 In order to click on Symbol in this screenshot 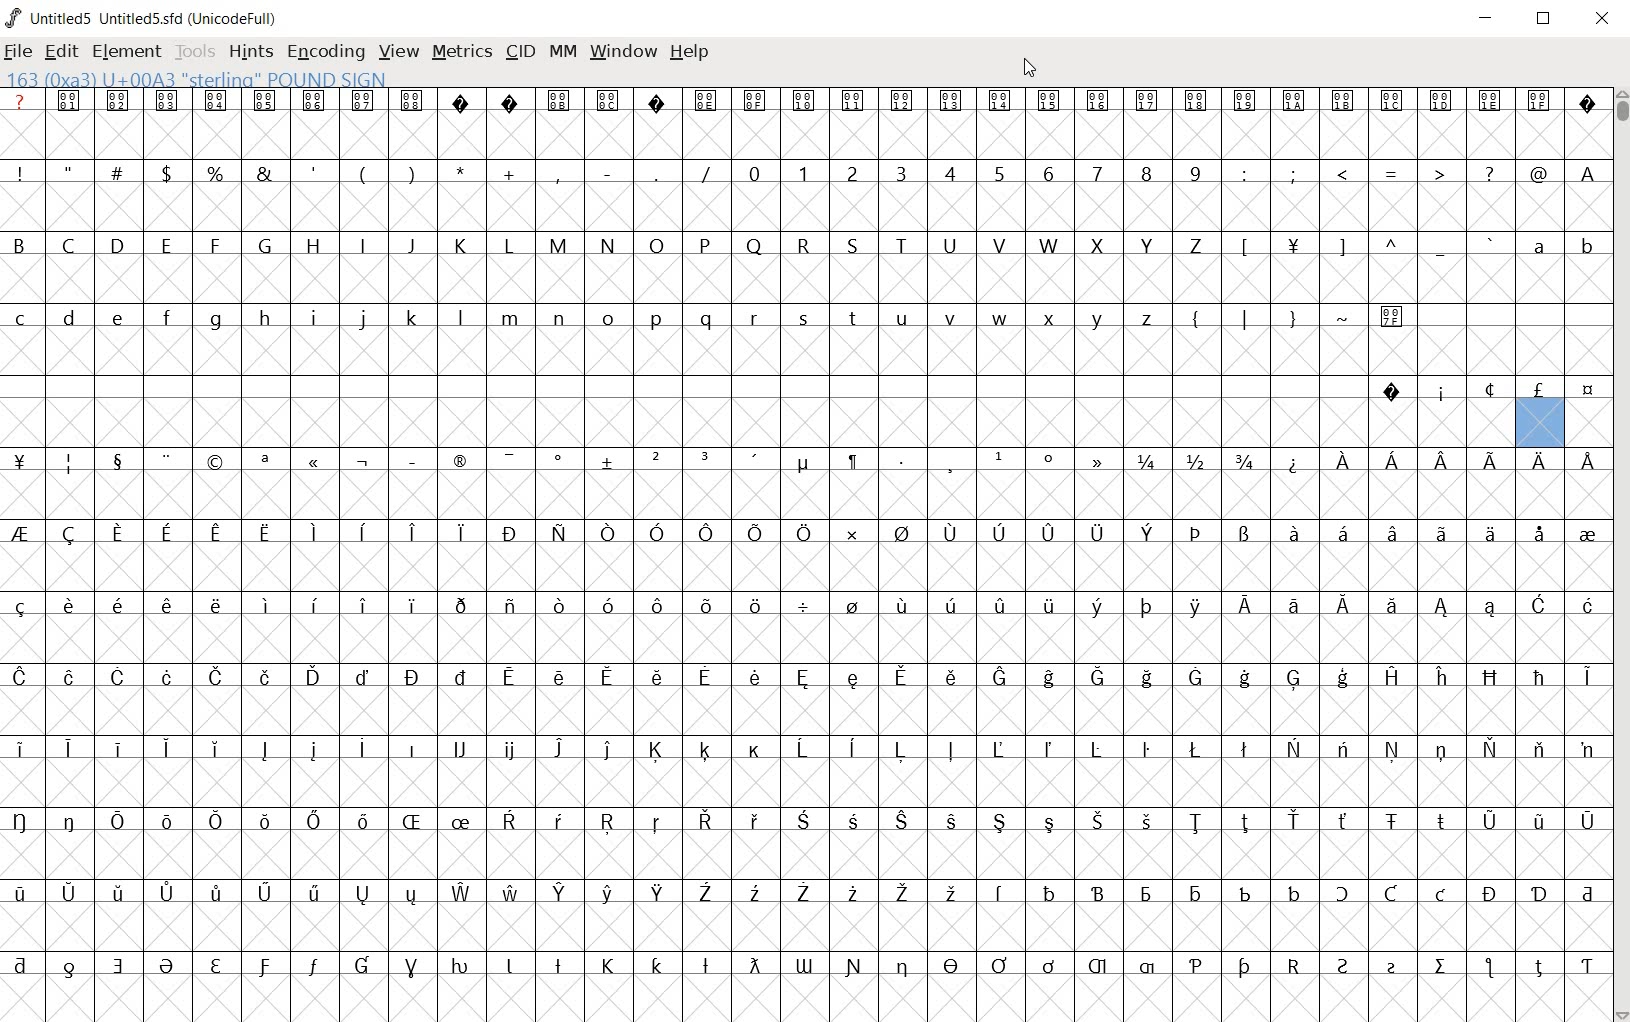, I will do `click(705, 967)`.